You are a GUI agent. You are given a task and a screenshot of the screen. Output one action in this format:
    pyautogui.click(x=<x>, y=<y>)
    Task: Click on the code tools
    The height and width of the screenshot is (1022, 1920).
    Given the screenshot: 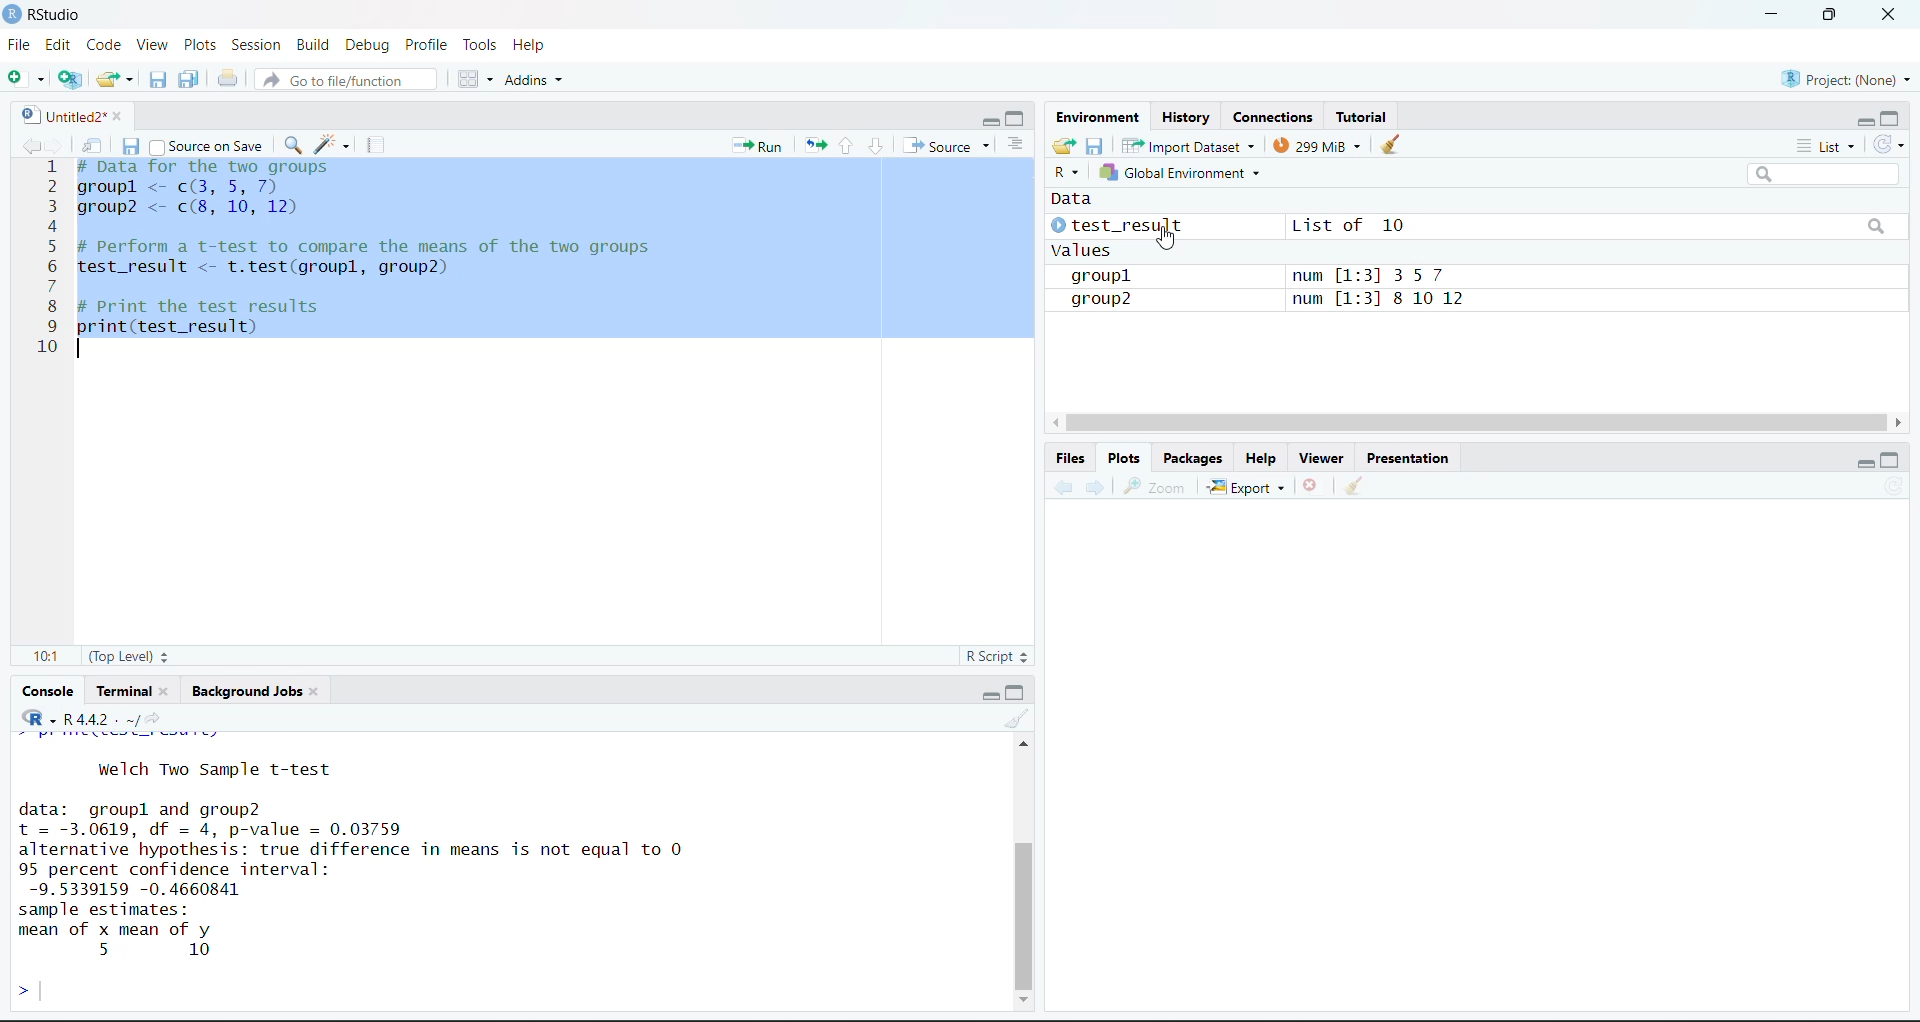 What is the action you would take?
    pyautogui.click(x=331, y=143)
    